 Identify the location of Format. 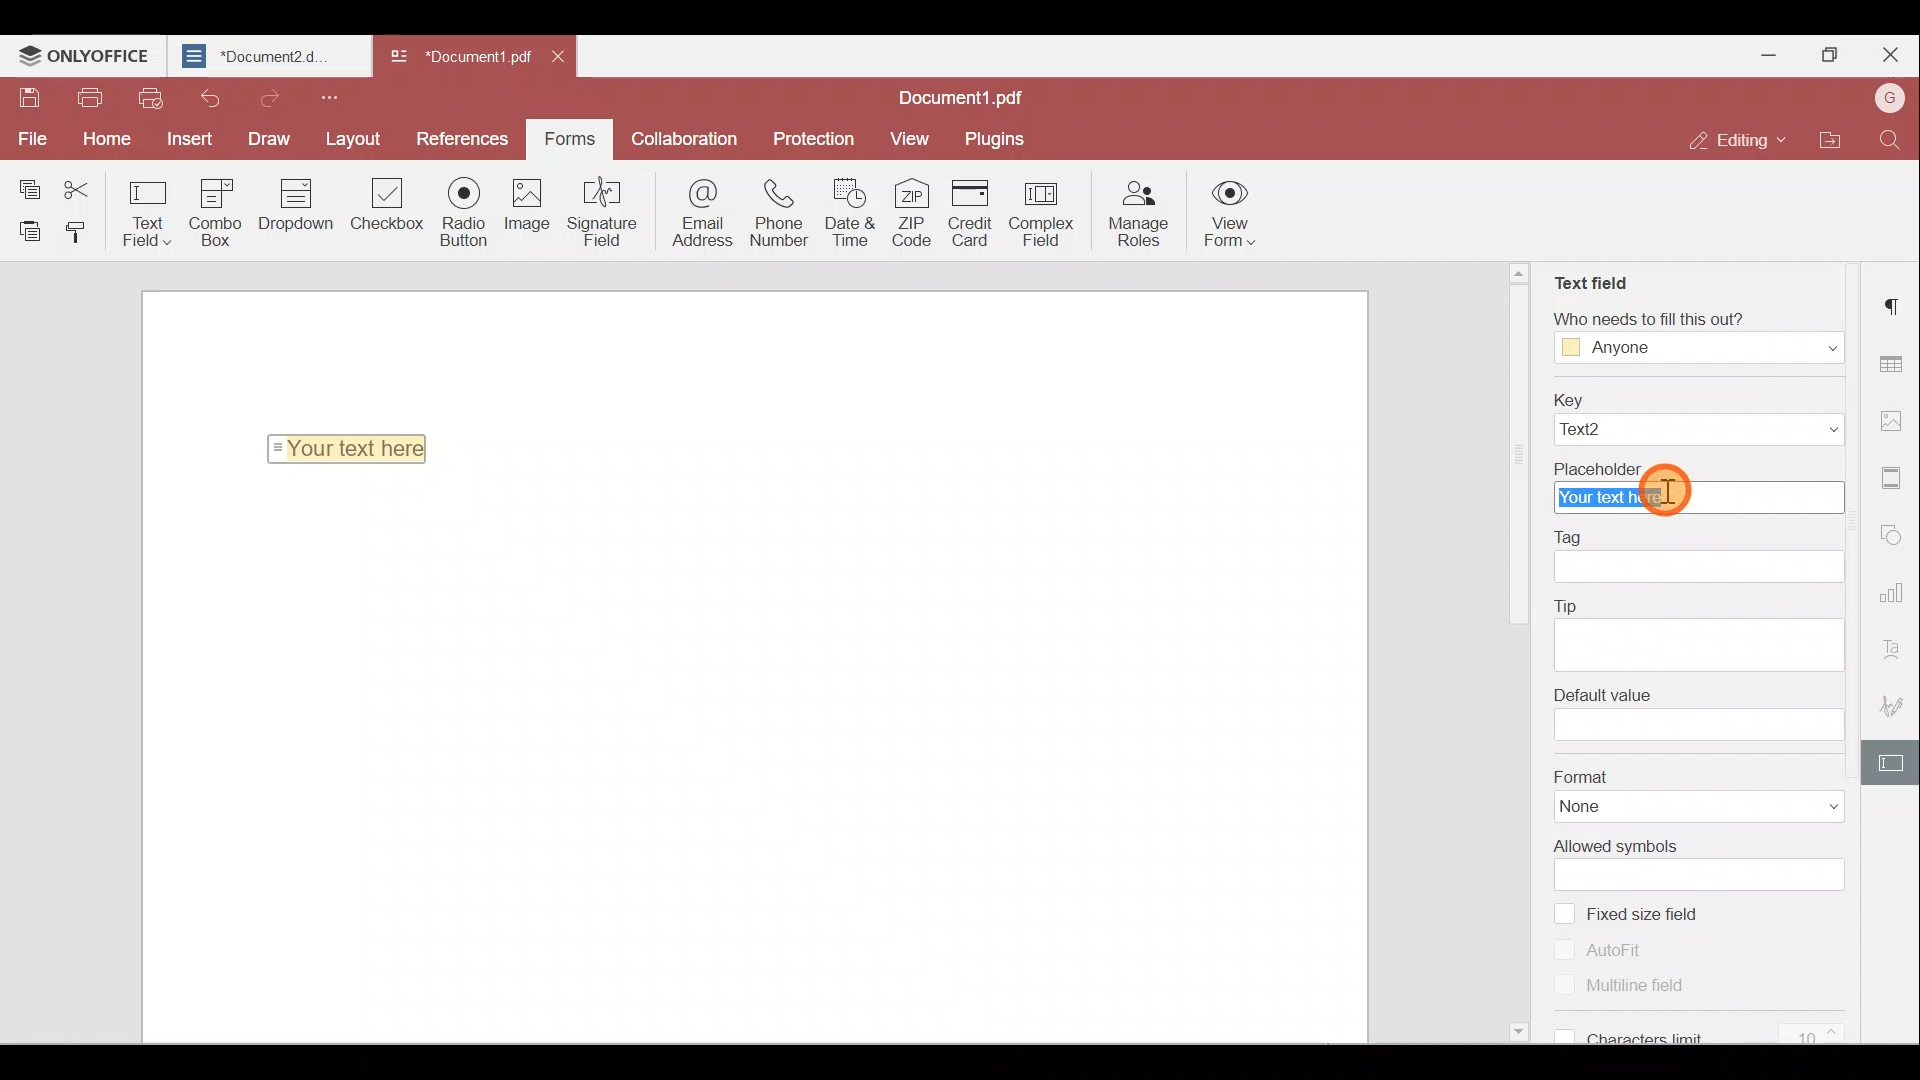
(1699, 775).